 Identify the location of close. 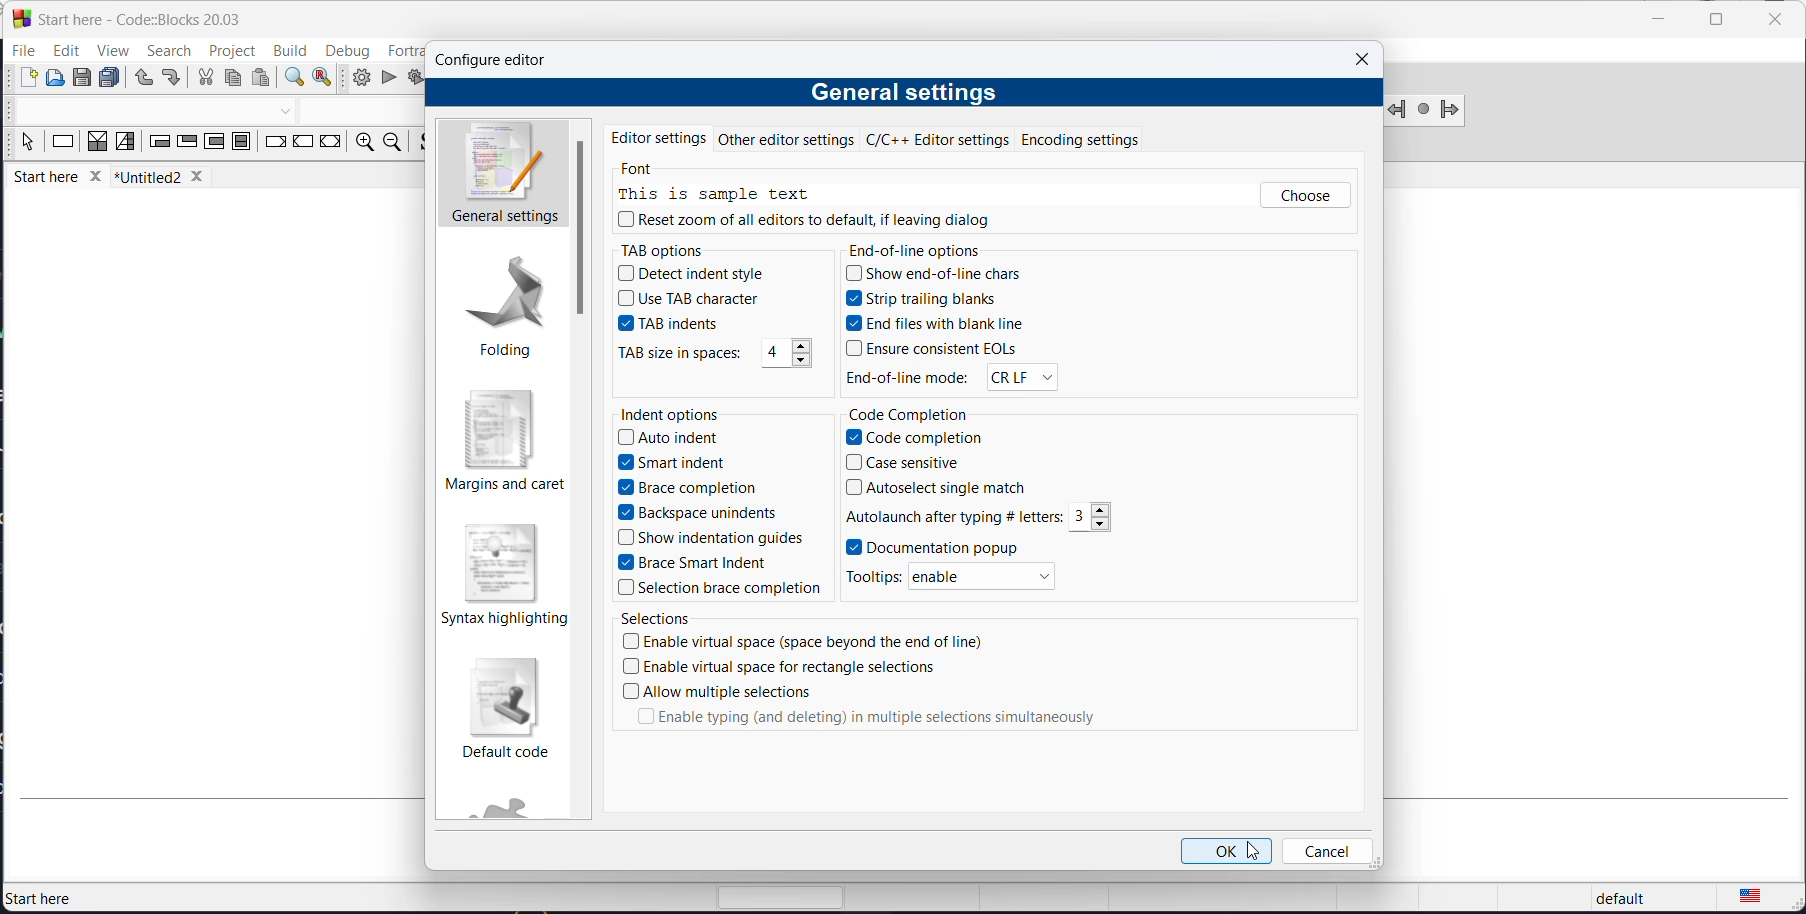
(1366, 58).